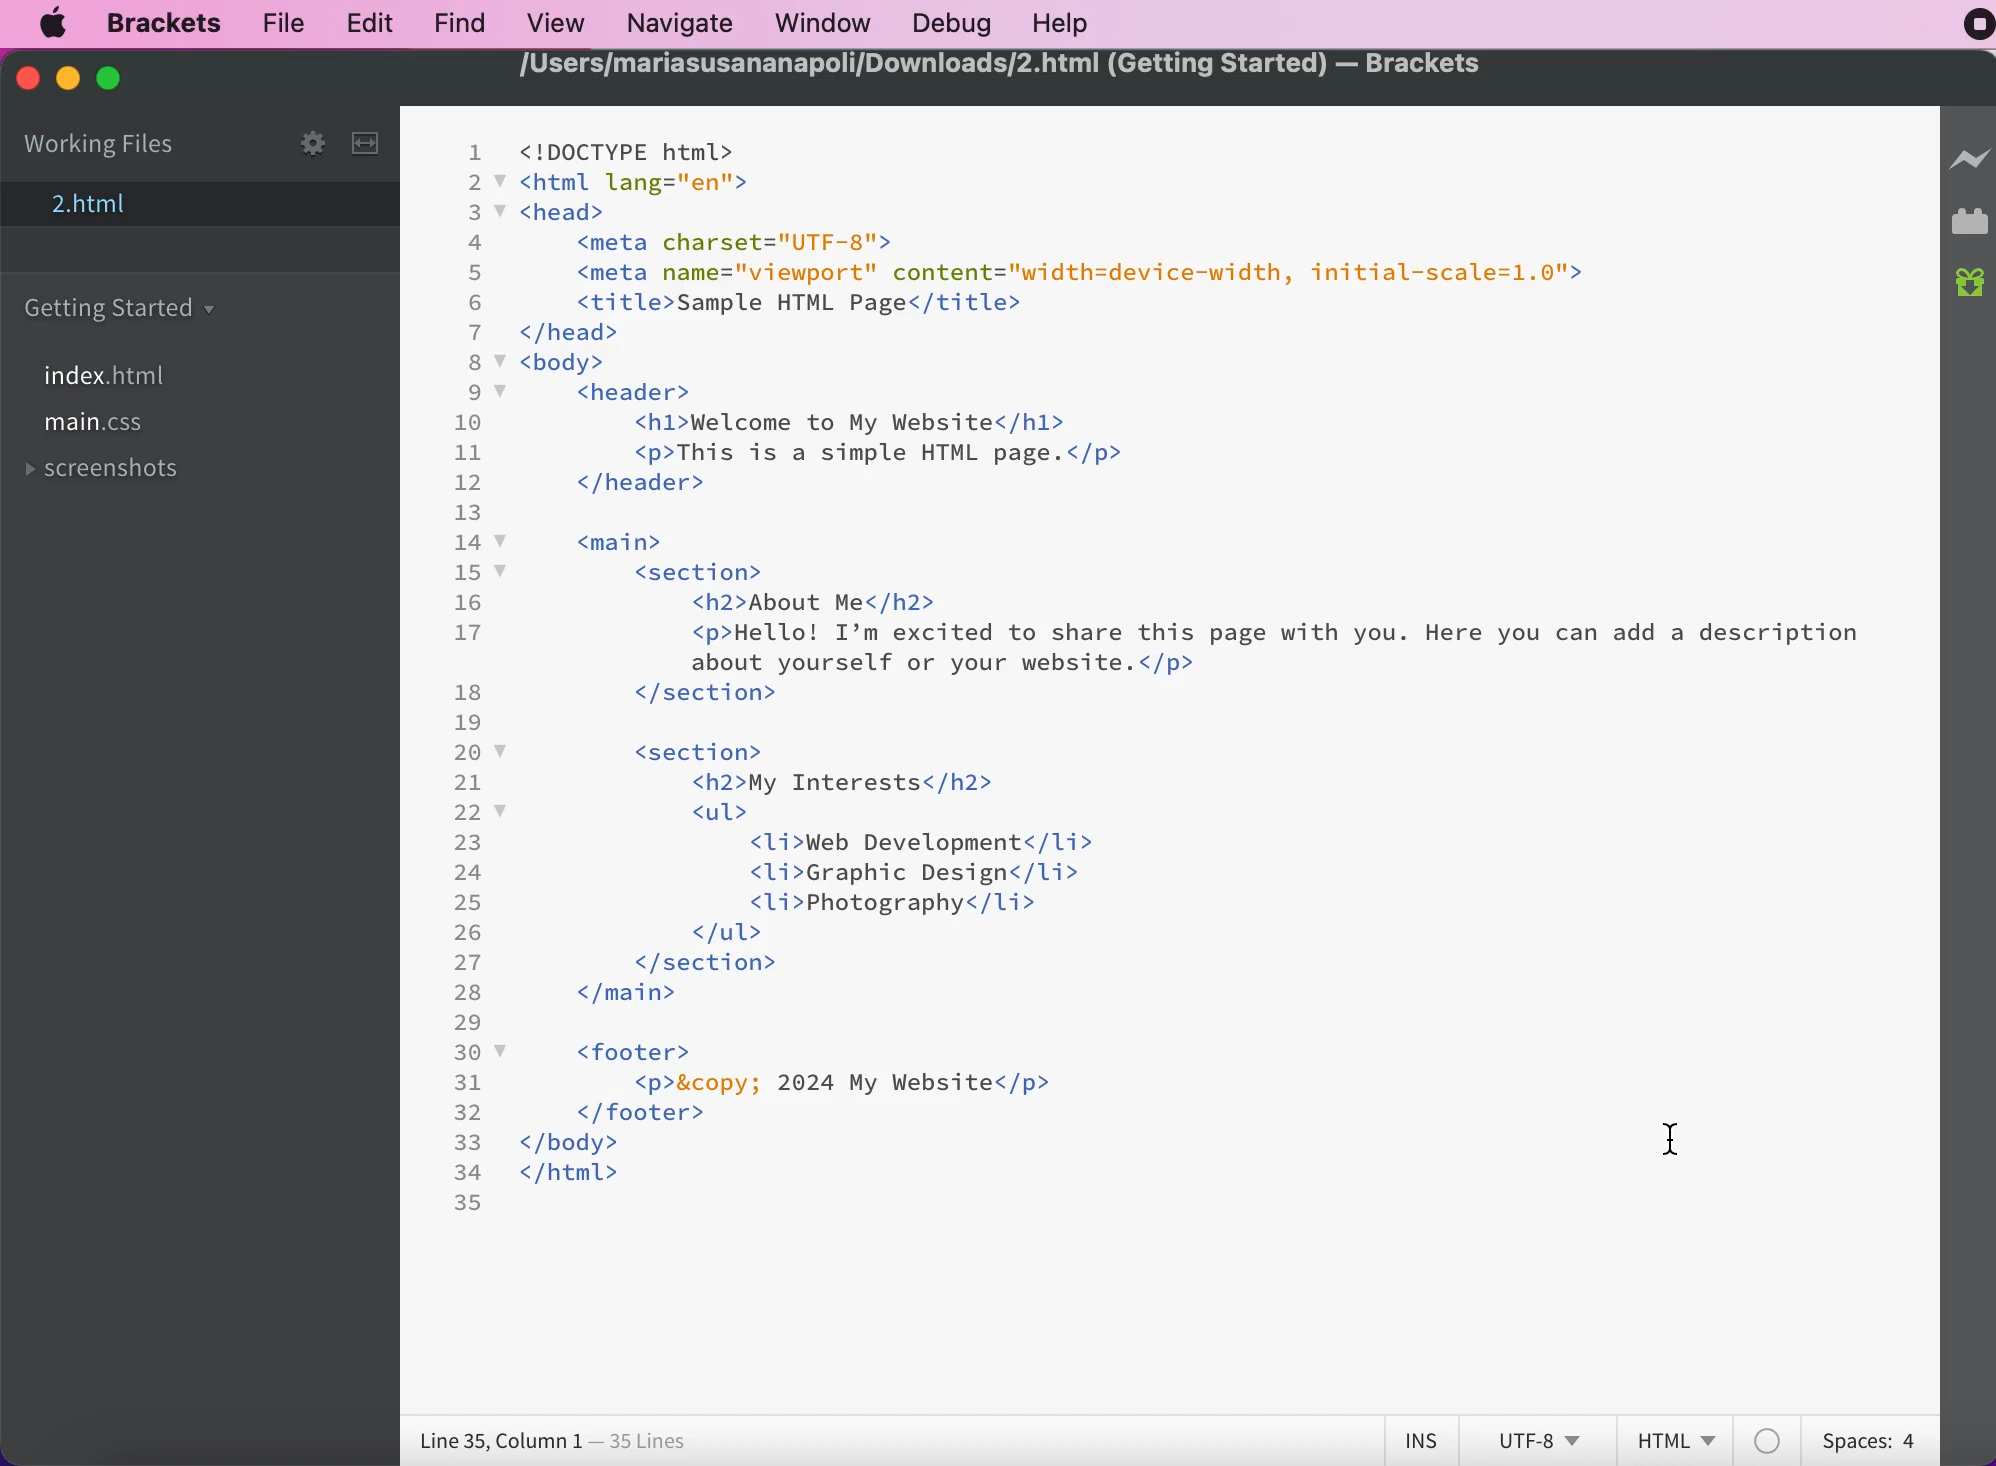 The image size is (1996, 1466). Describe the element at coordinates (1866, 1437) in the screenshot. I see `spaces:4` at that location.